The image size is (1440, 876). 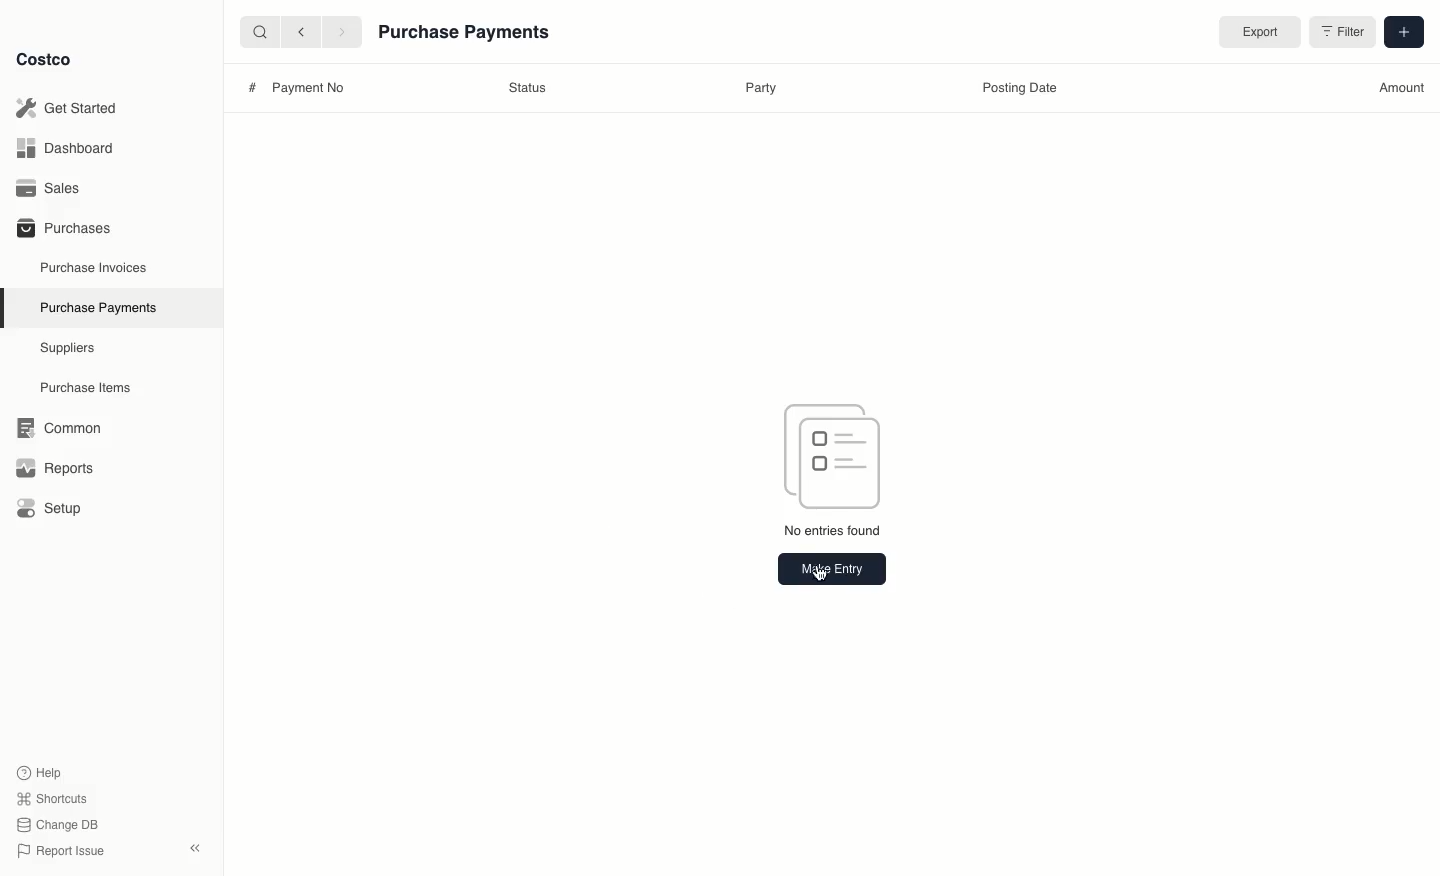 What do you see at coordinates (39, 771) in the screenshot?
I see `Help` at bounding box center [39, 771].